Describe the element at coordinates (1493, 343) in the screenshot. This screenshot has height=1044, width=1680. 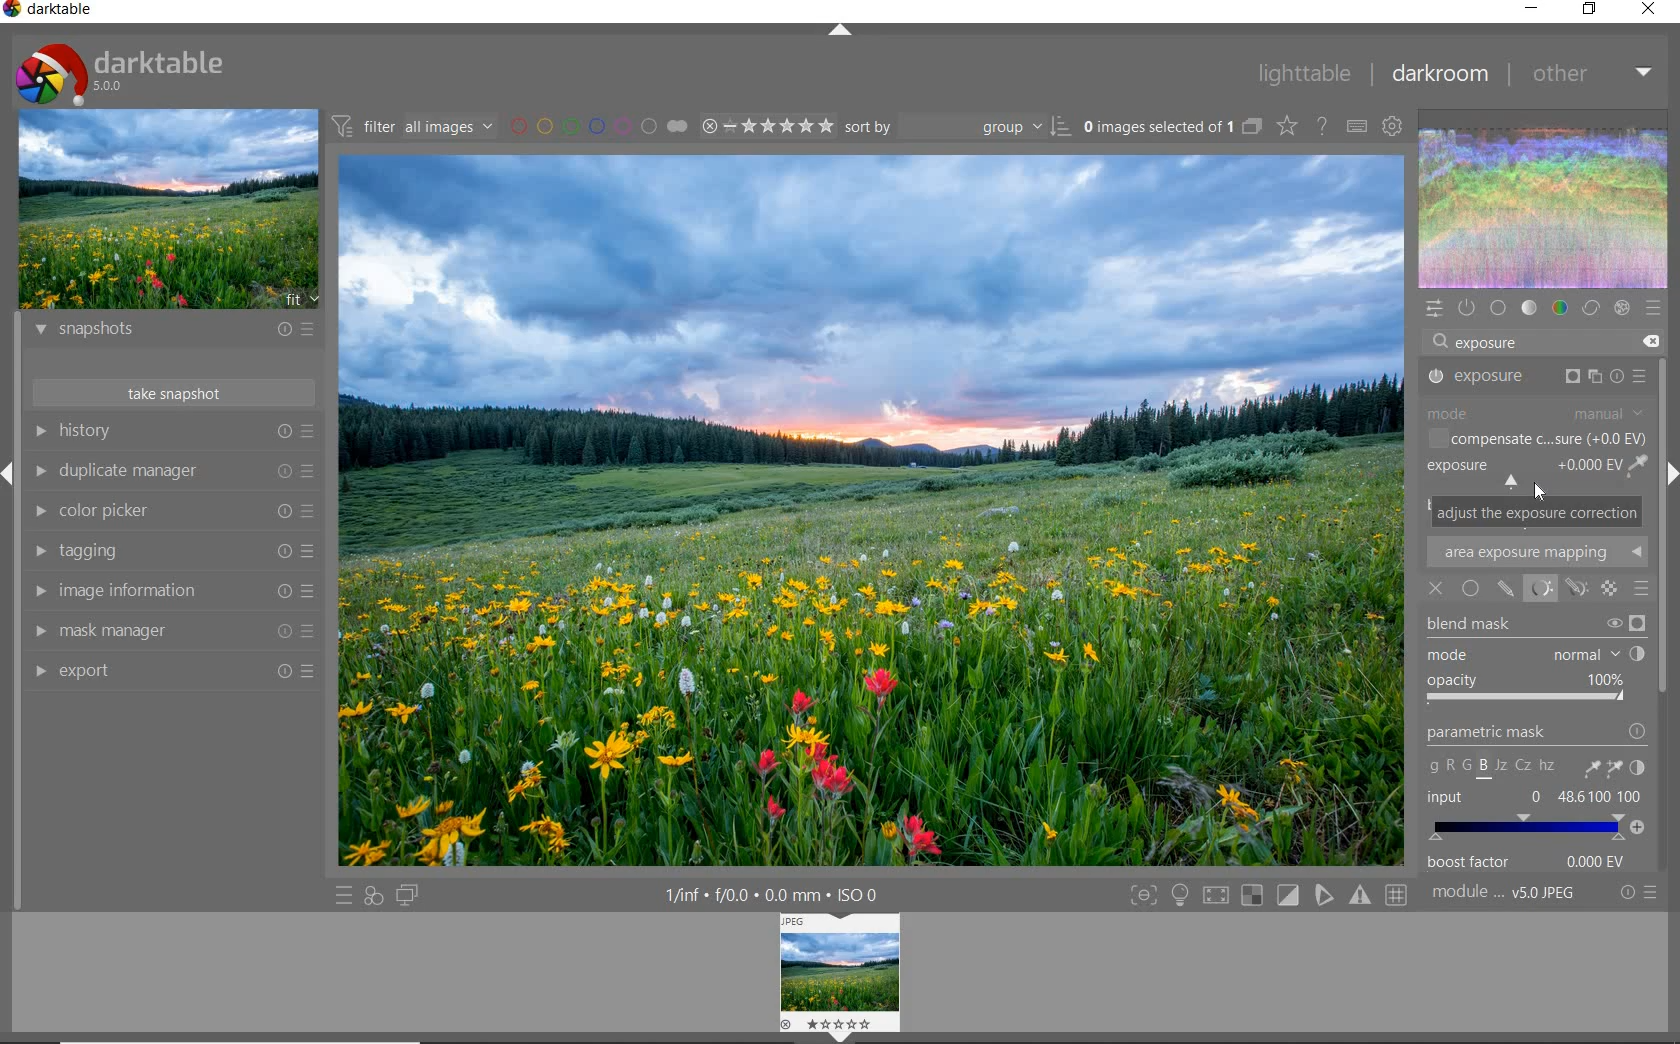
I see `exposure` at that location.